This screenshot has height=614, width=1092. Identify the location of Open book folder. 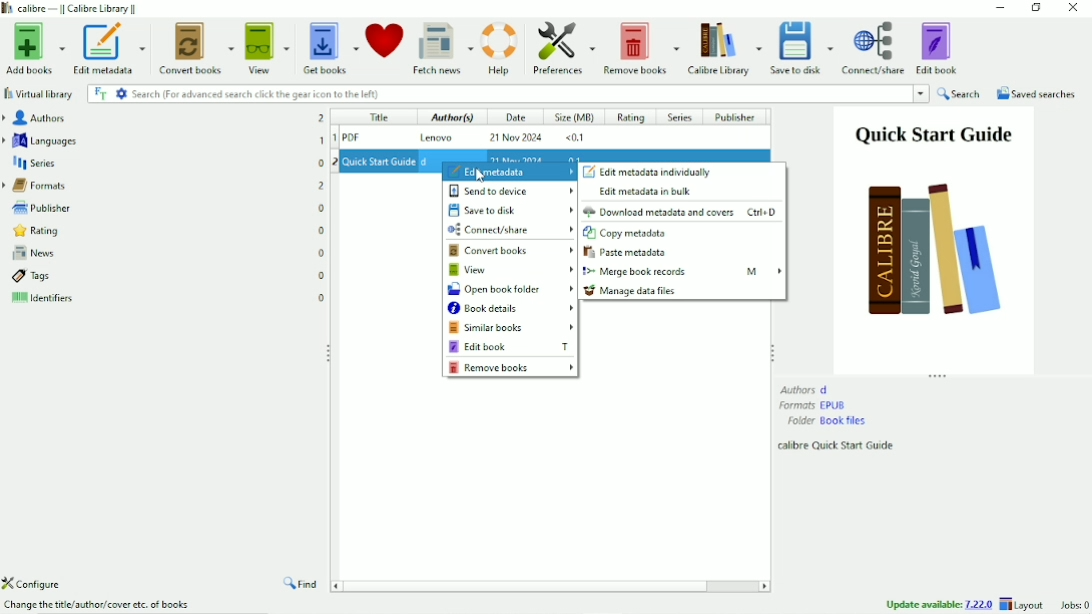
(511, 290).